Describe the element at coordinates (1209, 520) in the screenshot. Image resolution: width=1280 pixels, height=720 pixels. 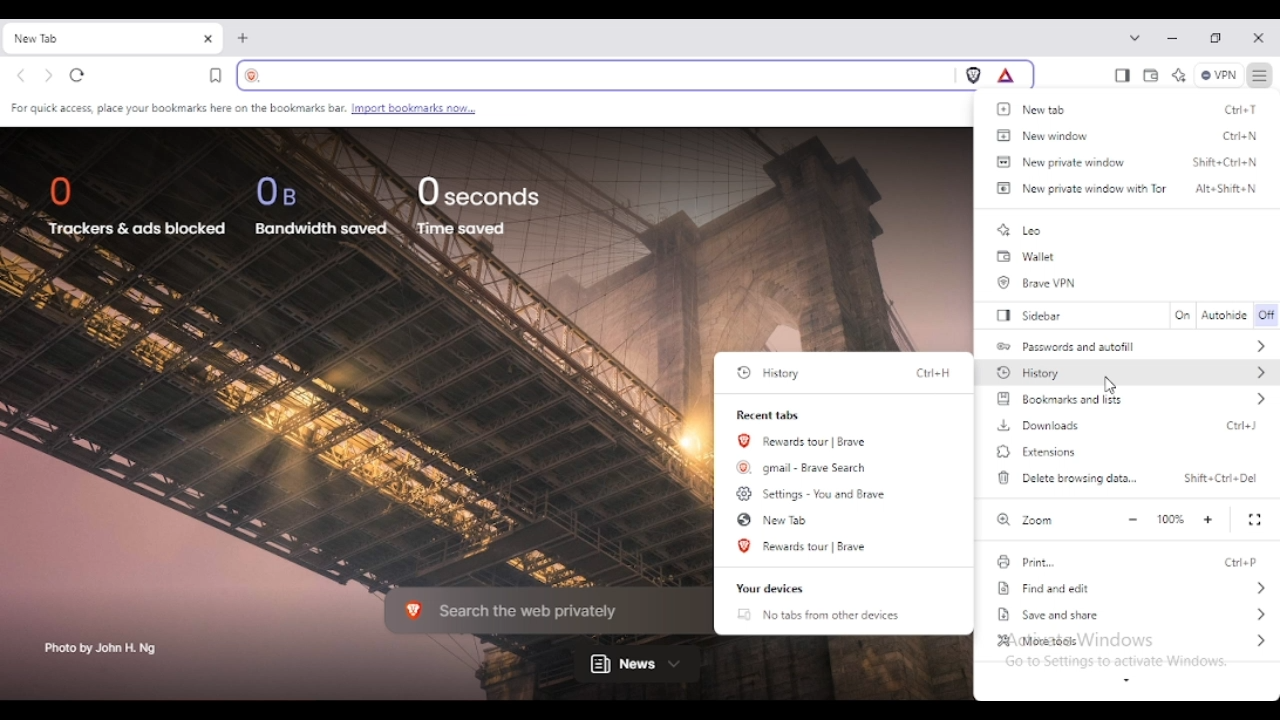
I see `make text larger` at that location.